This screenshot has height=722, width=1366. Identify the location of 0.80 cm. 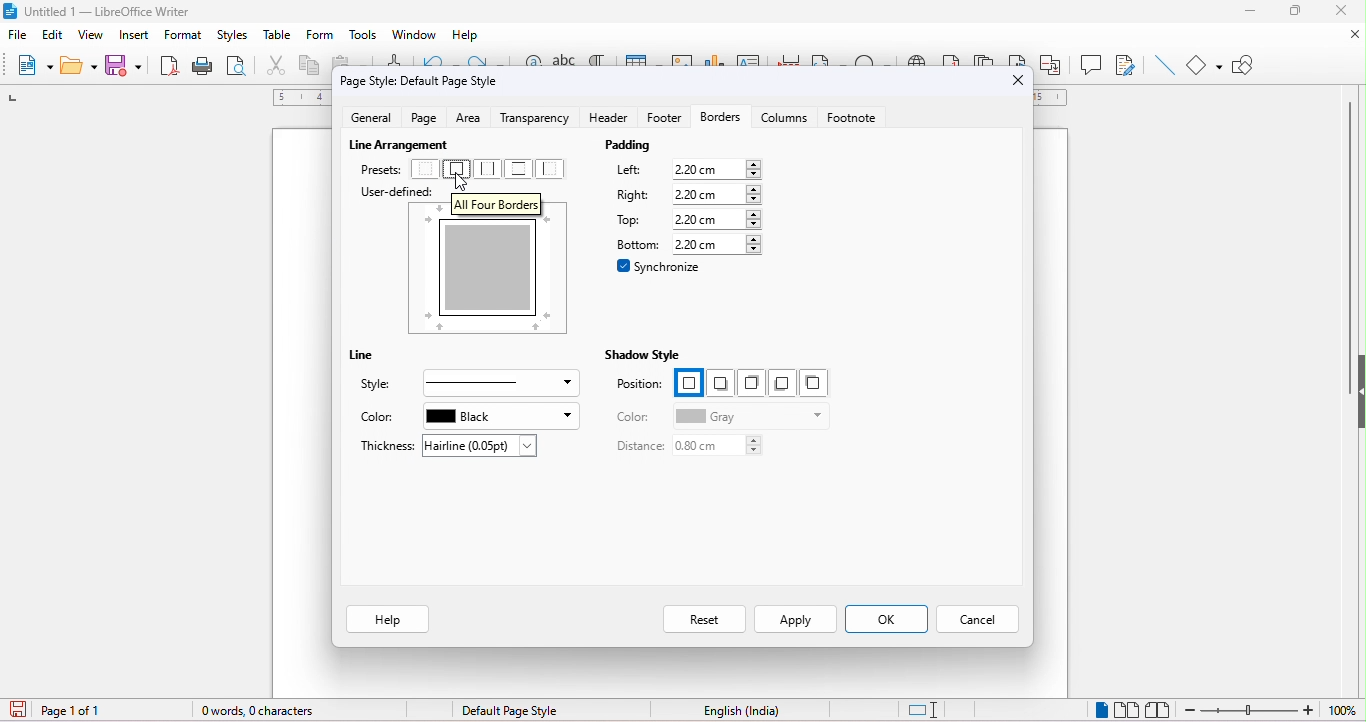
(722, 447).